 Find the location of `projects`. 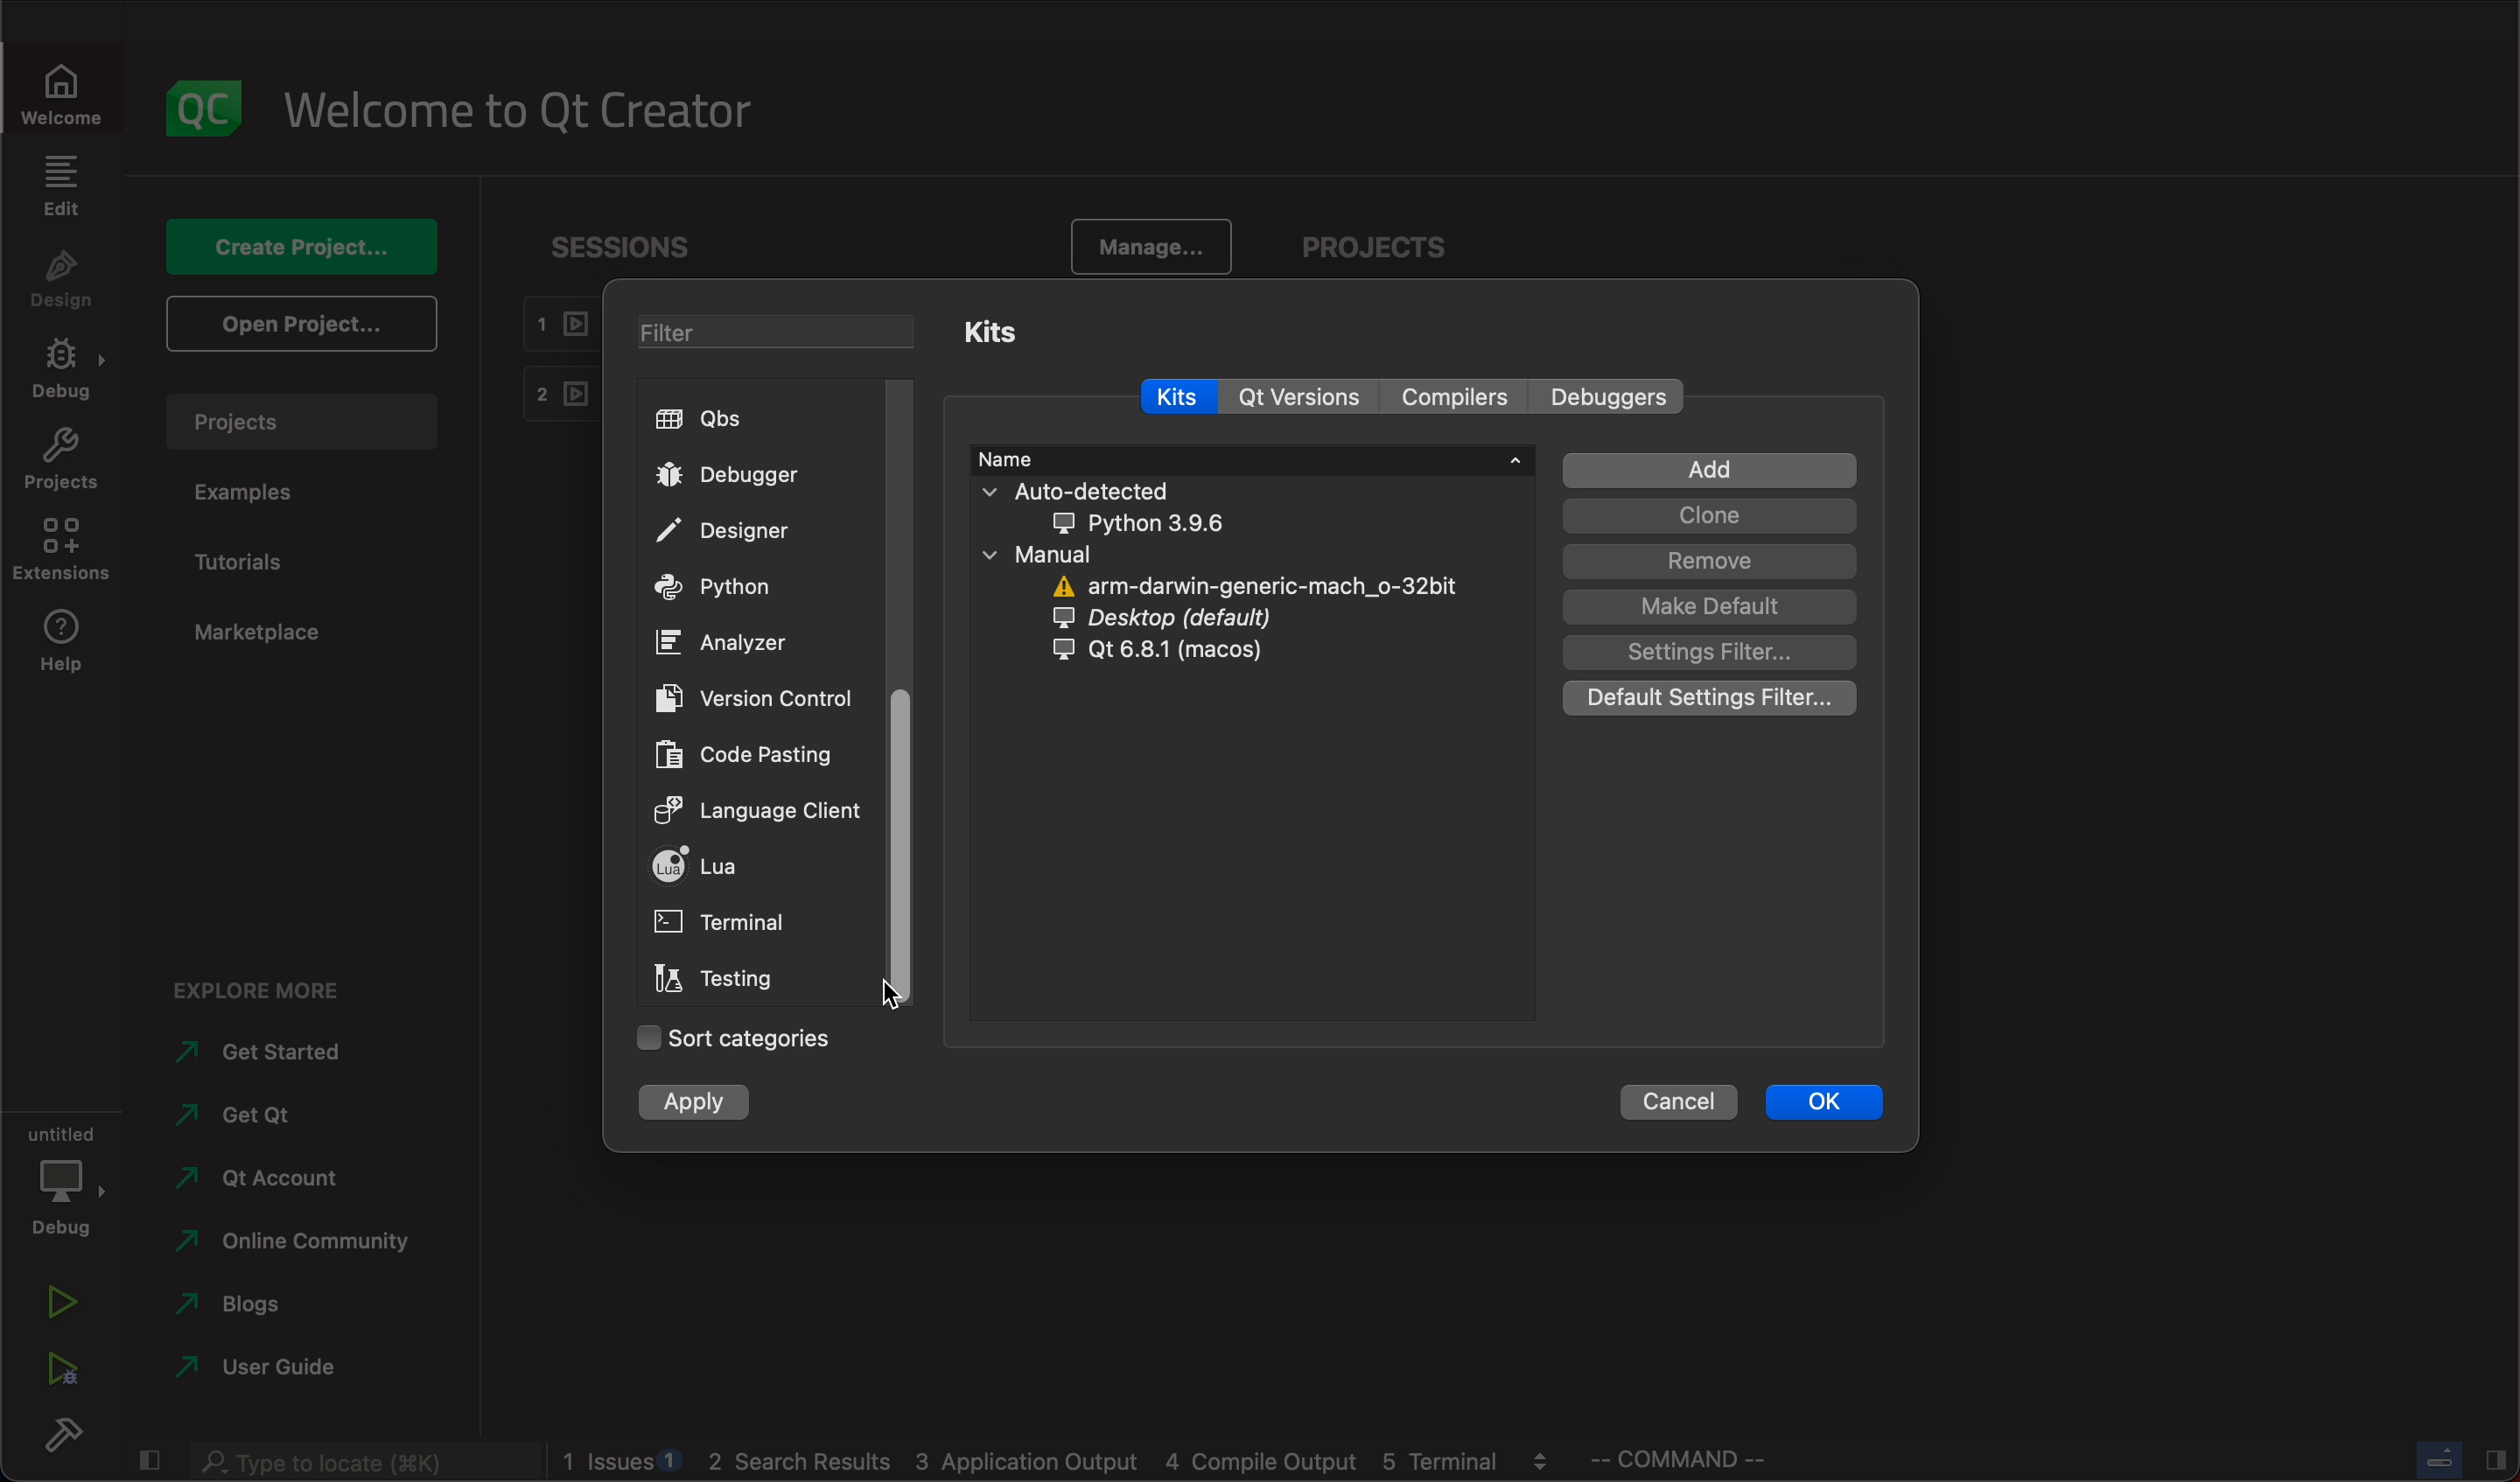

projects is located at coordinates (62, 460).